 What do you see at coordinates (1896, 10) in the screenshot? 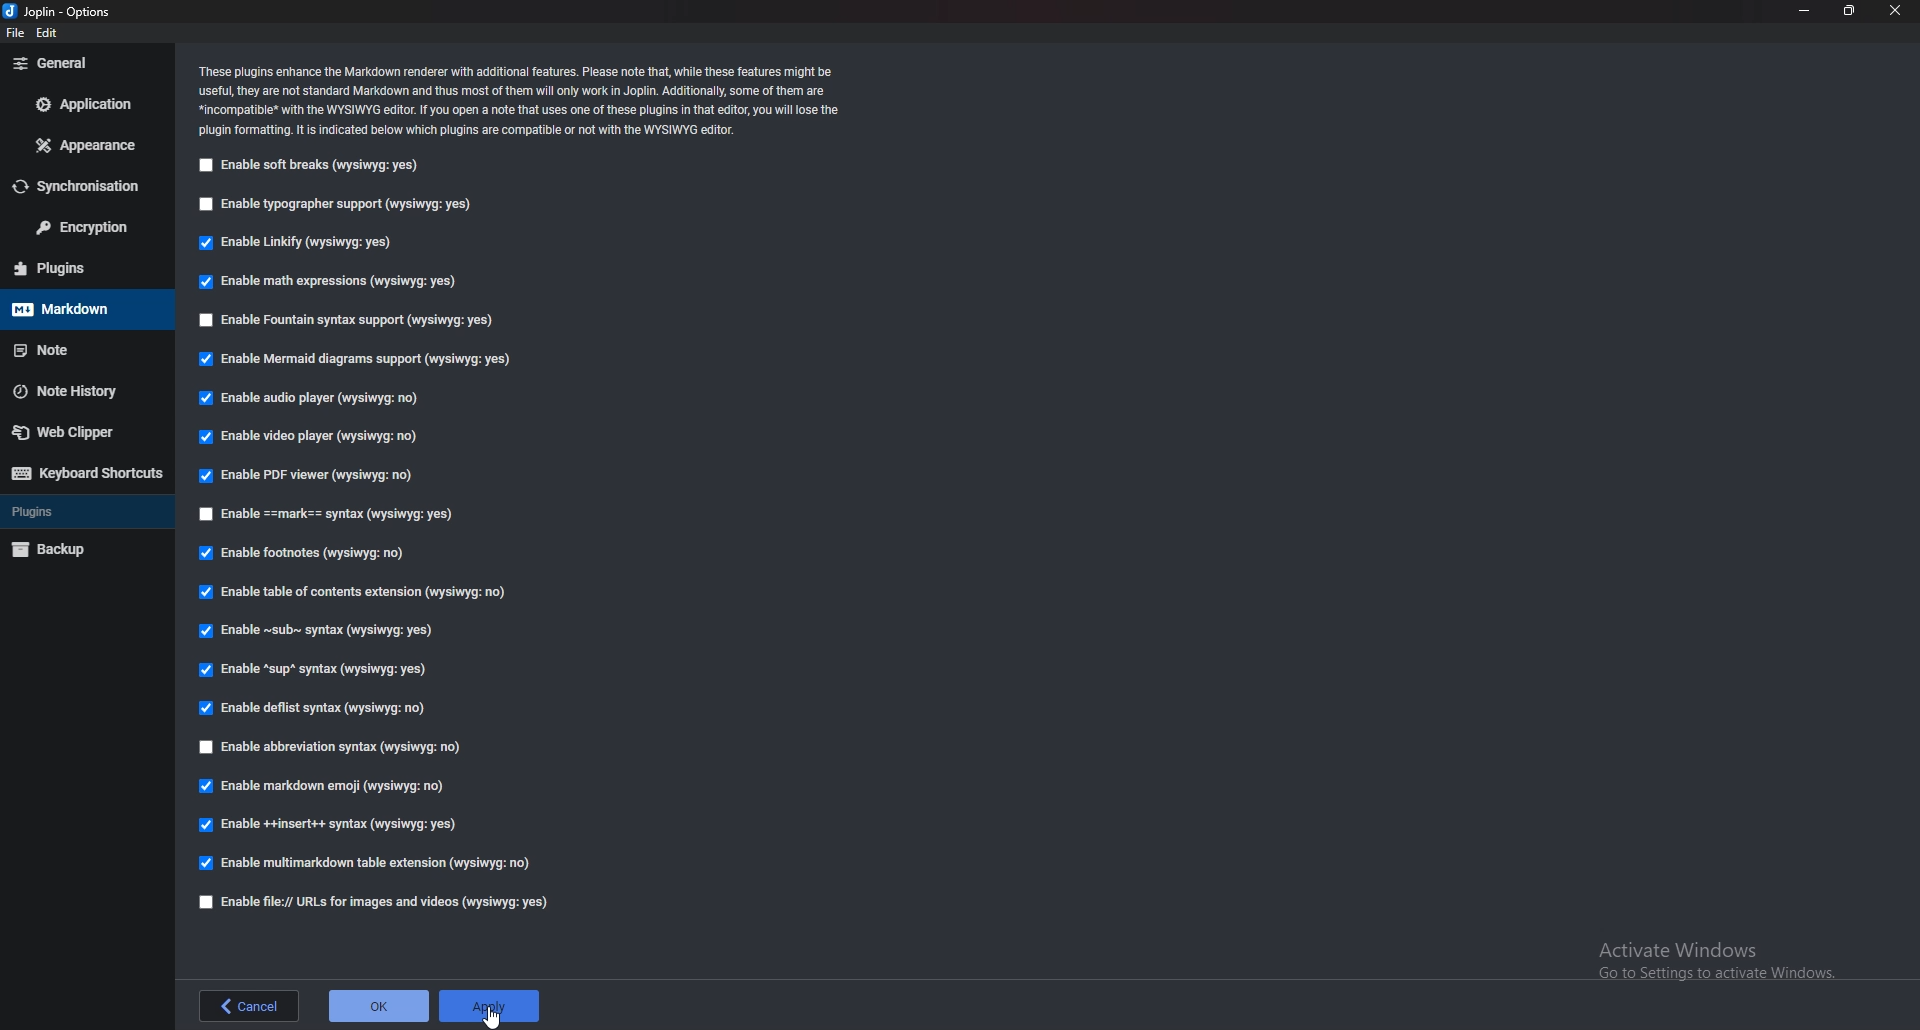
I see `close` at bounding box center [1896, 10].